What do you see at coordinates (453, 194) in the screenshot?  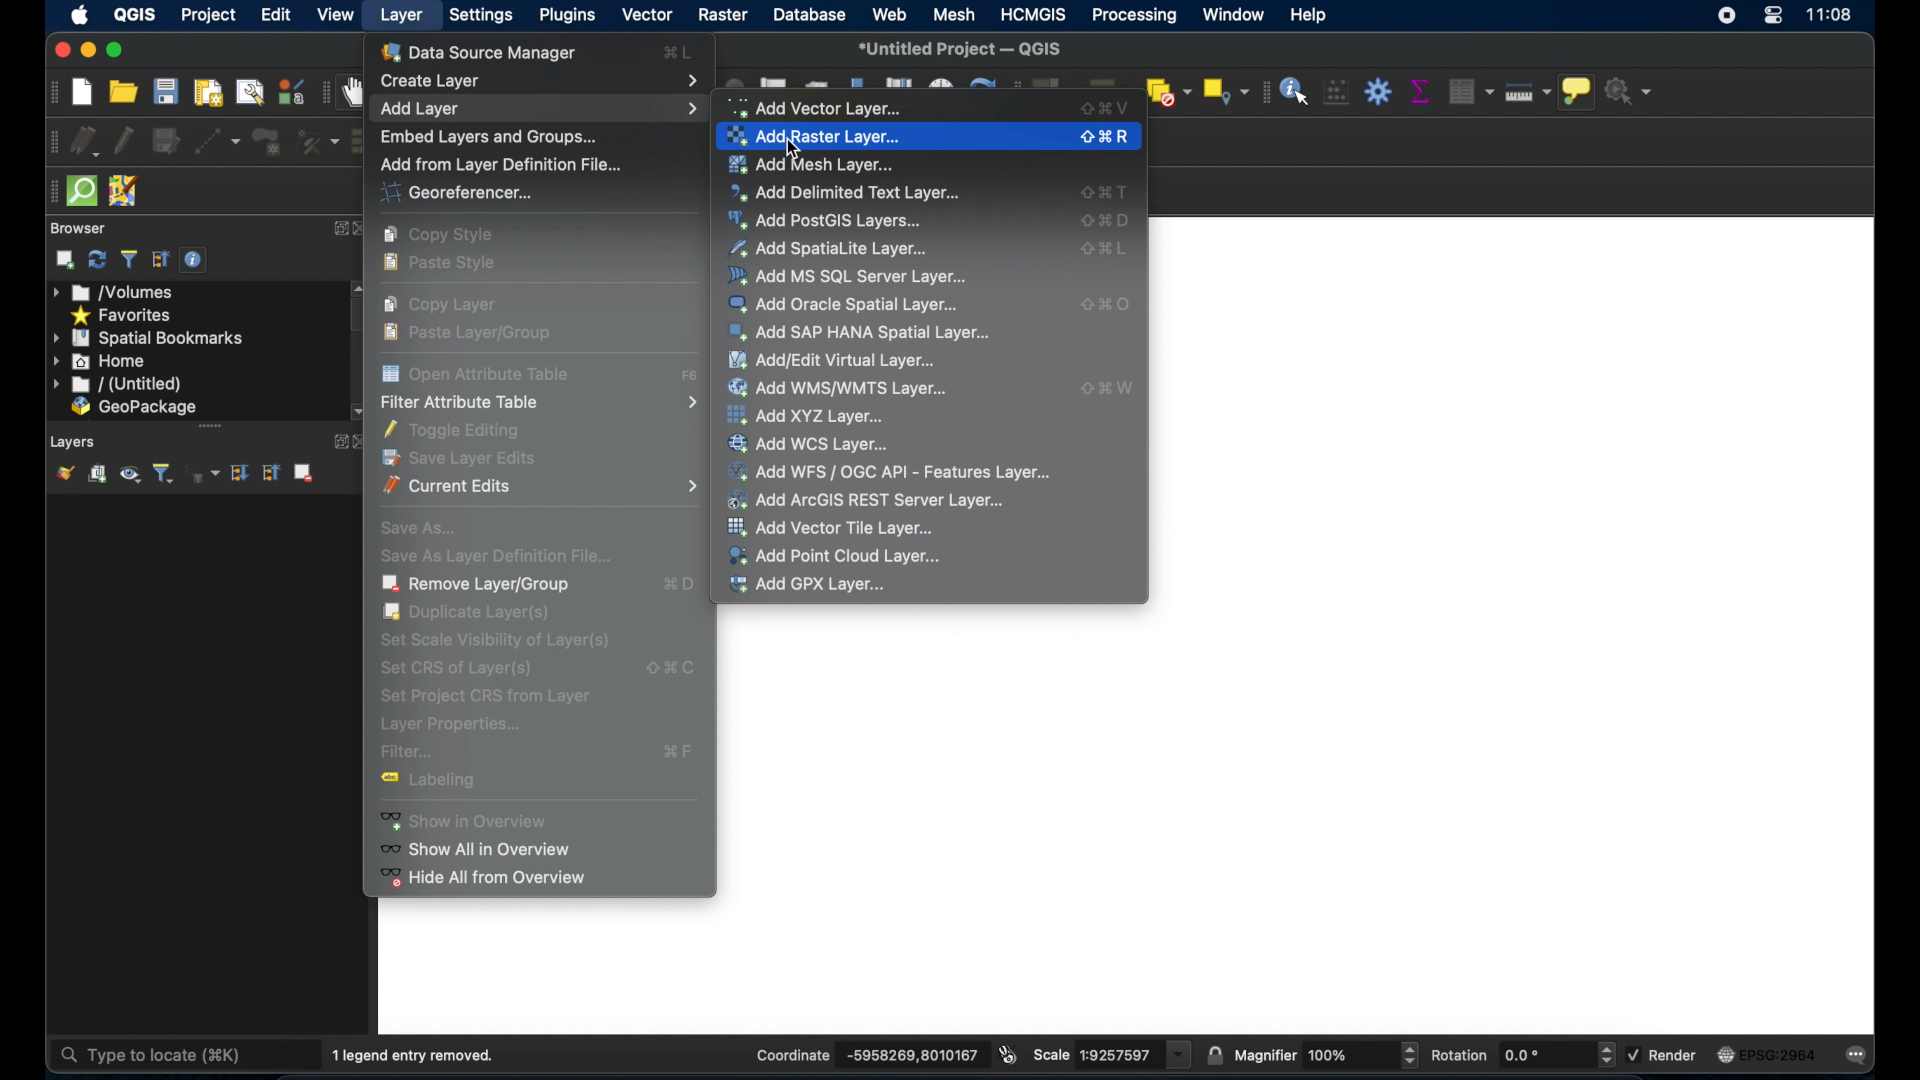 I see `georeferencer` at bounding box center [453, 194].